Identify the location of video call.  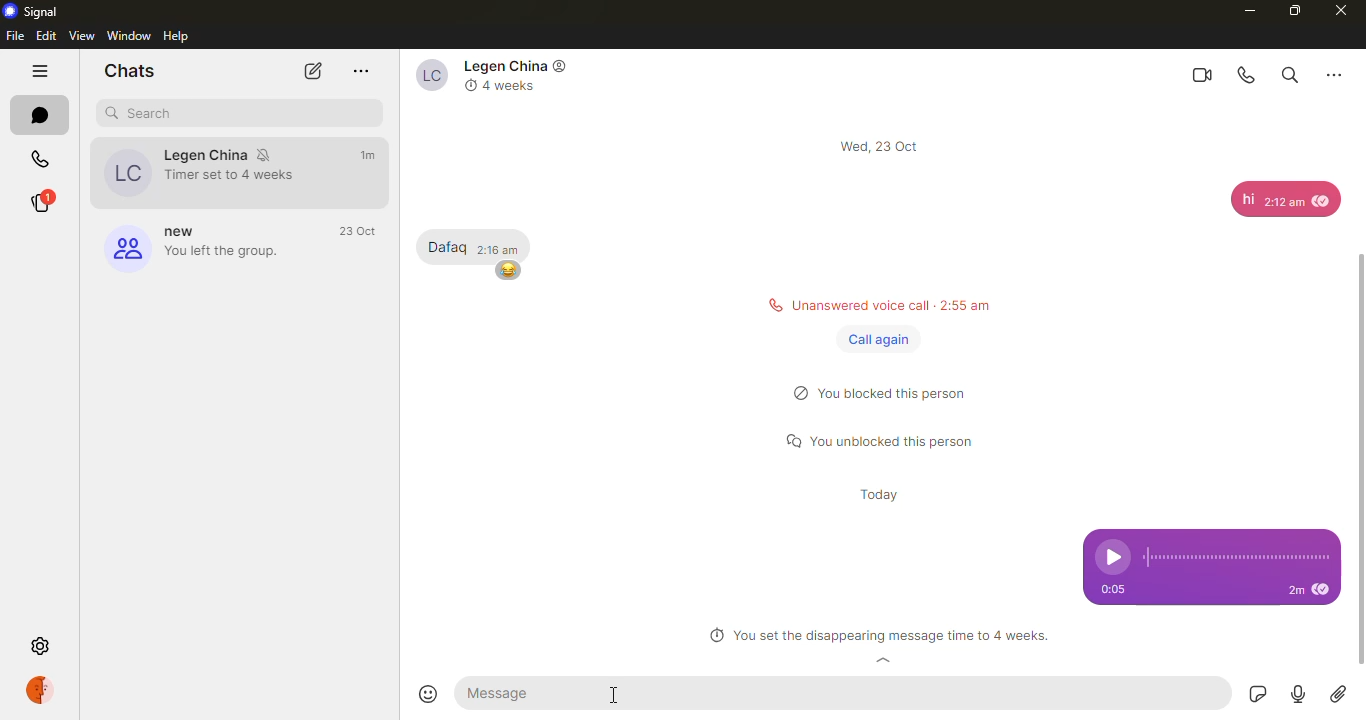
(1200, 74).